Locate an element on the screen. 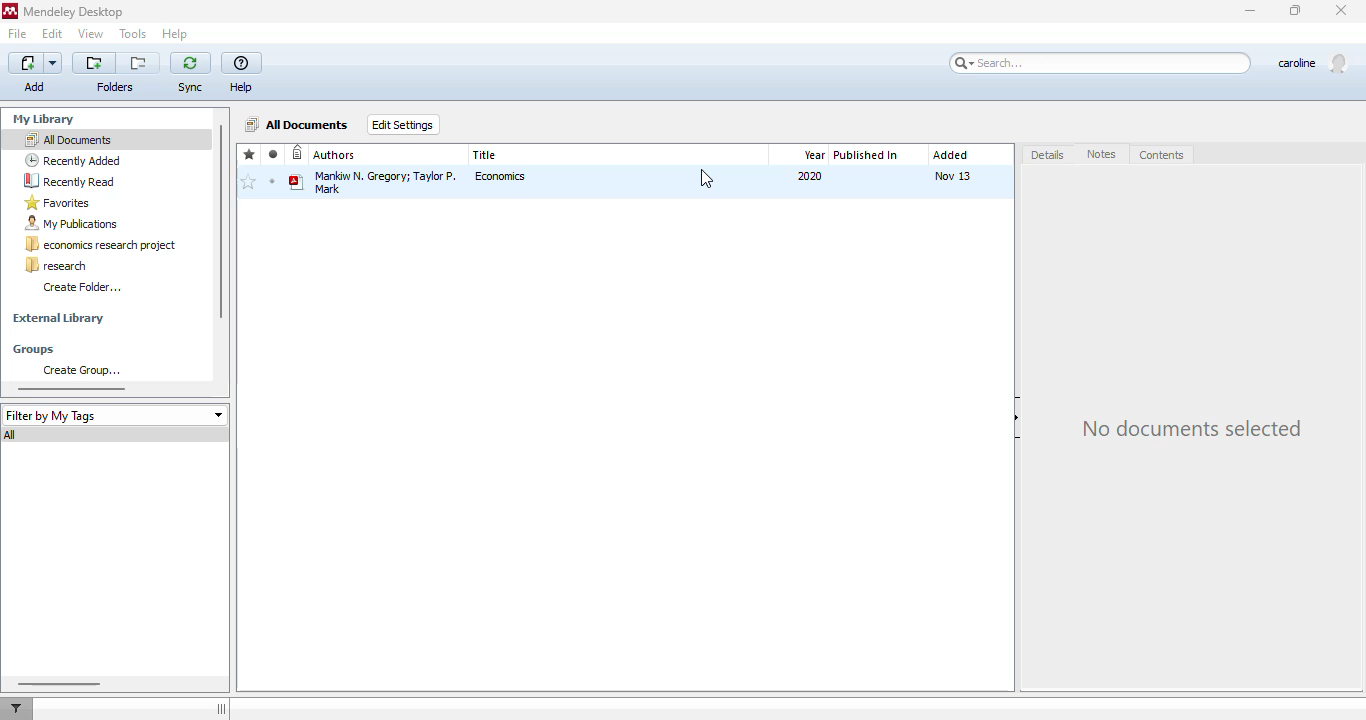  authors is located at coordinates (335, 155).